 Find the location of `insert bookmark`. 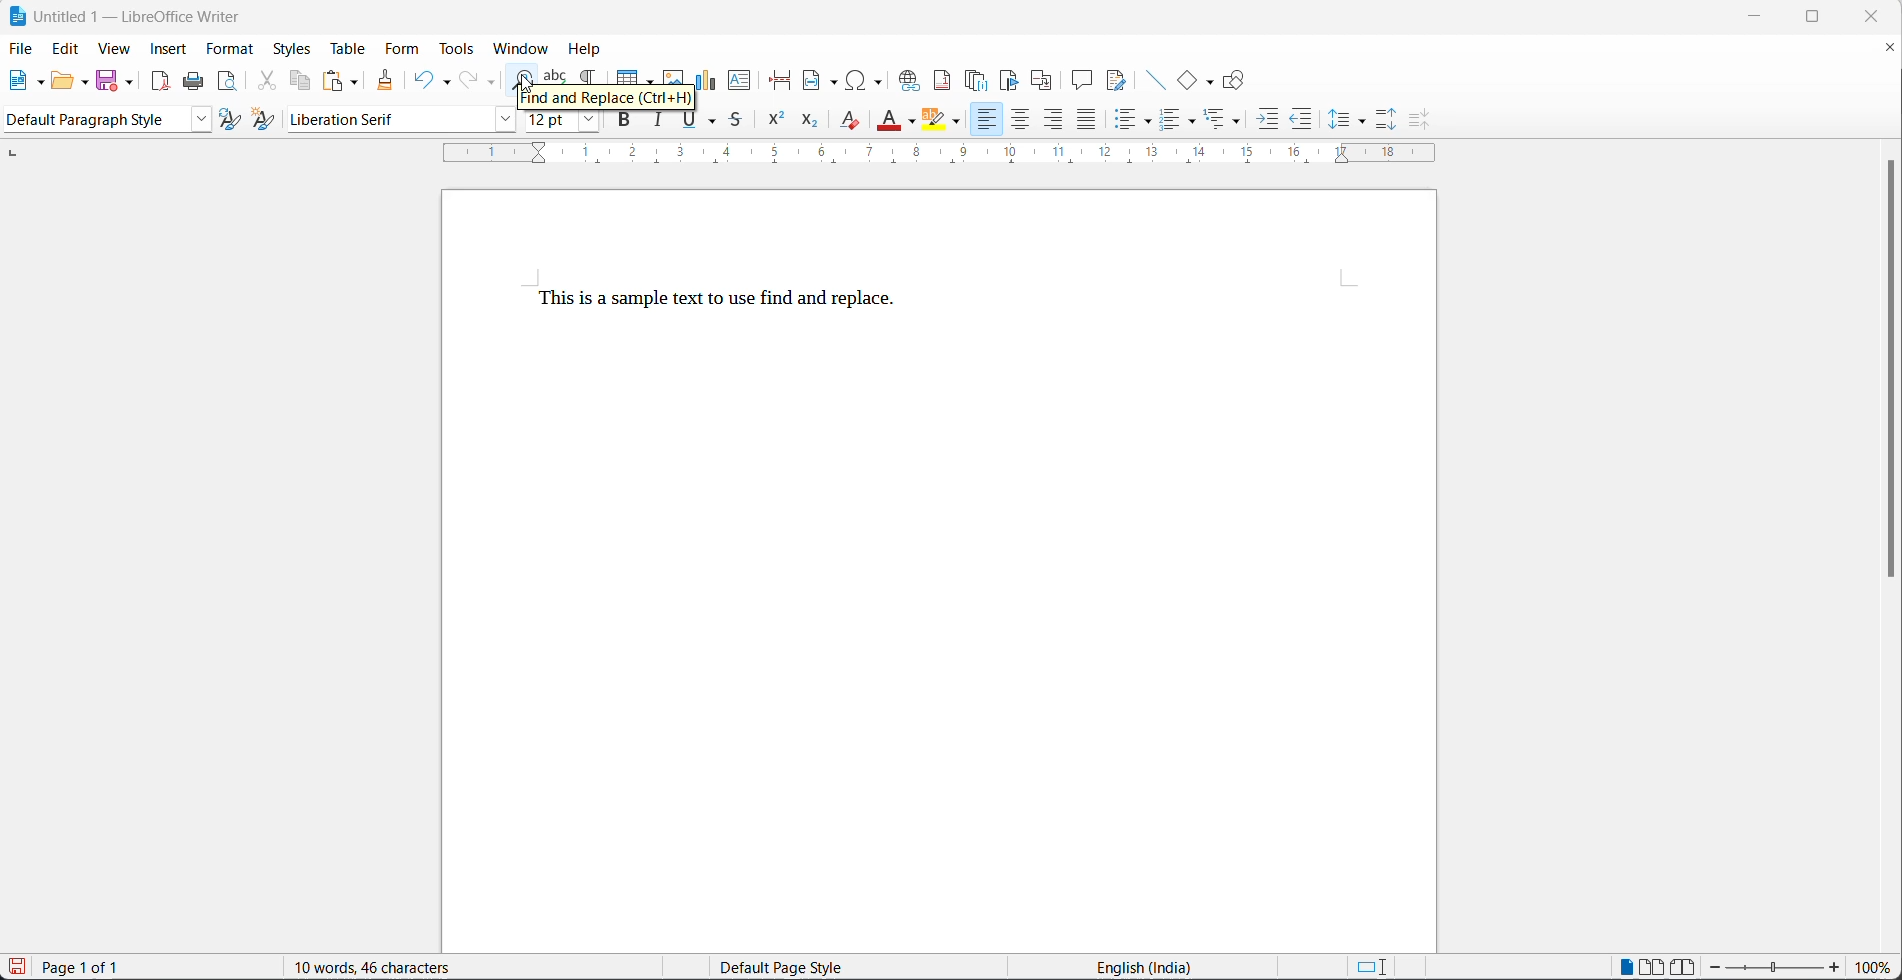

insert bookmark is located at coordinates (1013, 80).